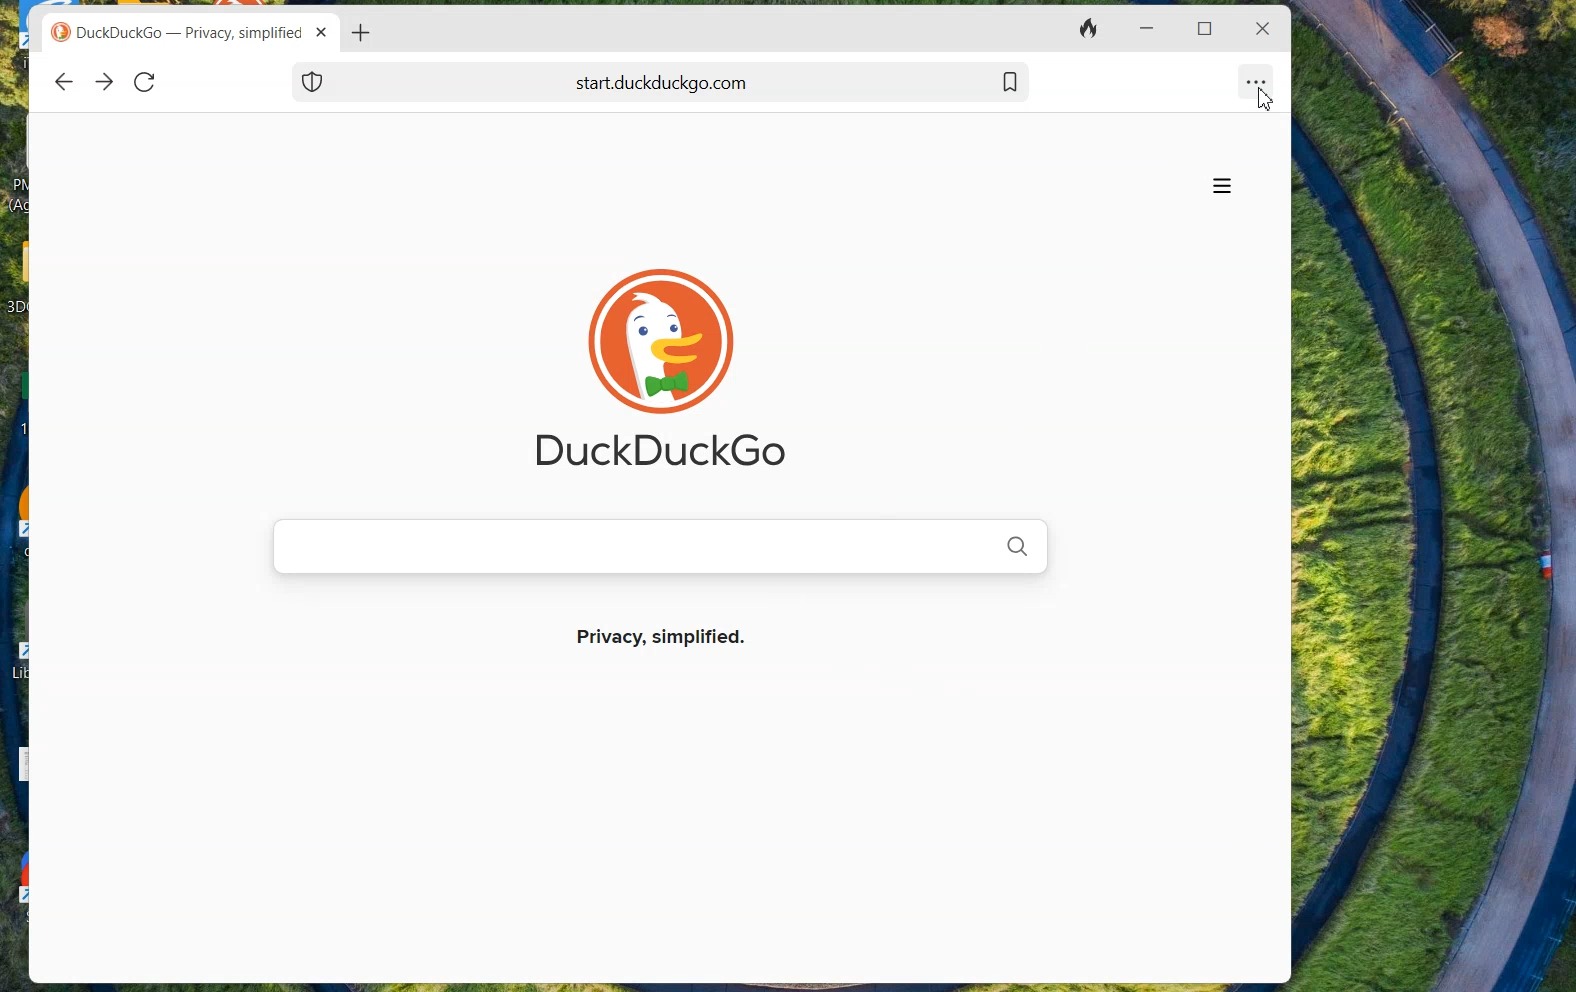 The width and height of the screenshot is (1576, 992). Describe the element at coordinates (1221, 187) in the screenshot. I see `options` at that location.